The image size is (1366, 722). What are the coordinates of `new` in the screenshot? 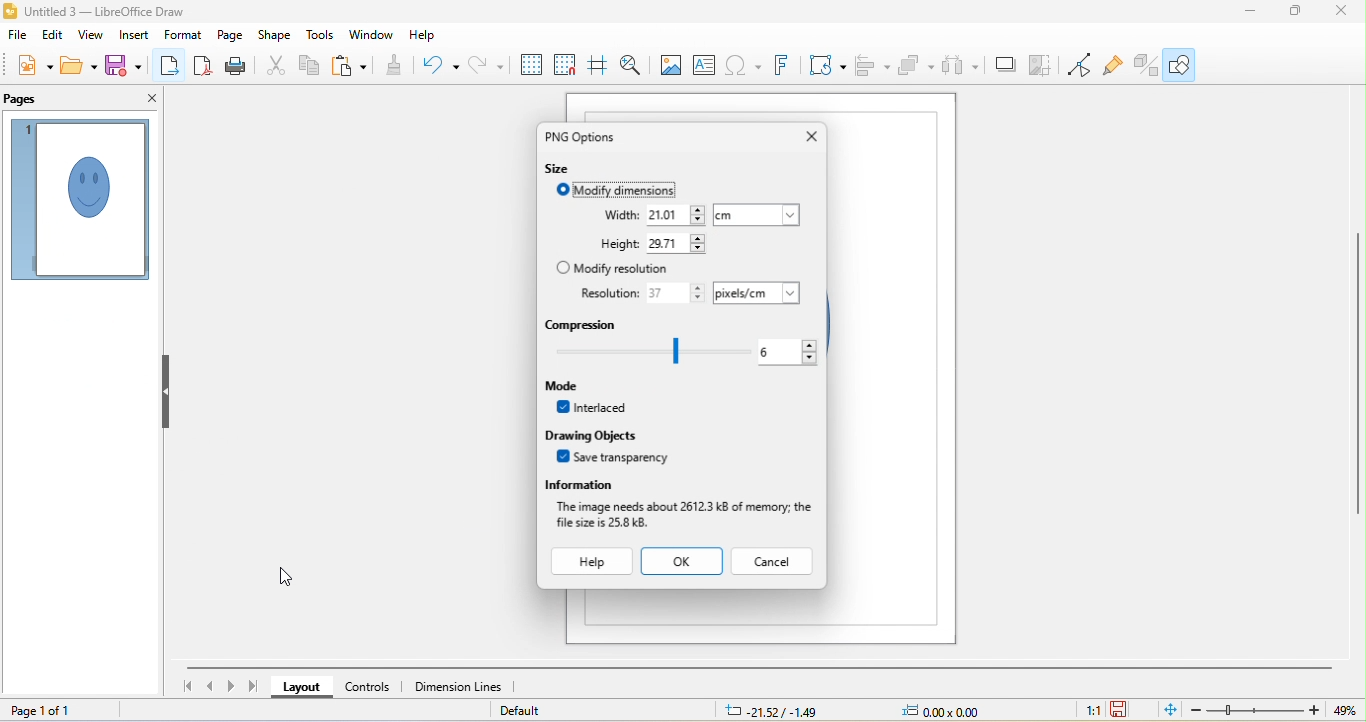 It's located at (32, 66).